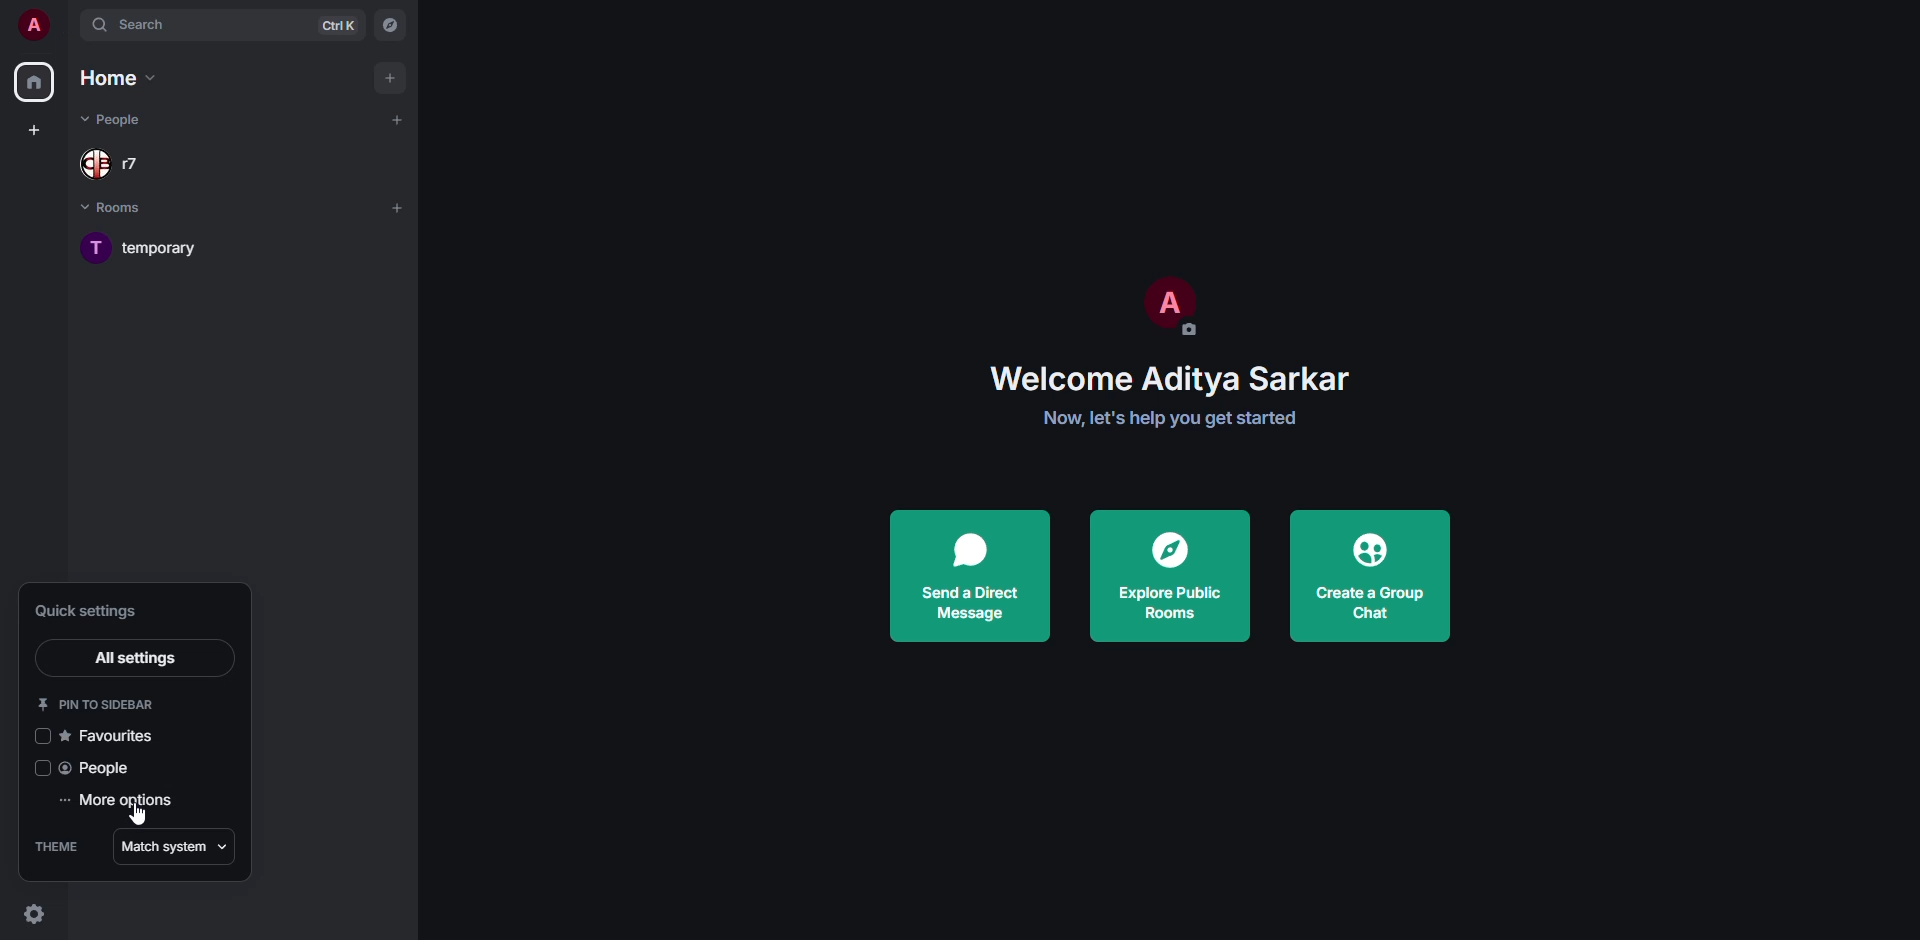 This screenshot has width=1920, height=940. Describe the element at coordinates (342, 26) in the screenshot. I see `ctrl K` at that location.